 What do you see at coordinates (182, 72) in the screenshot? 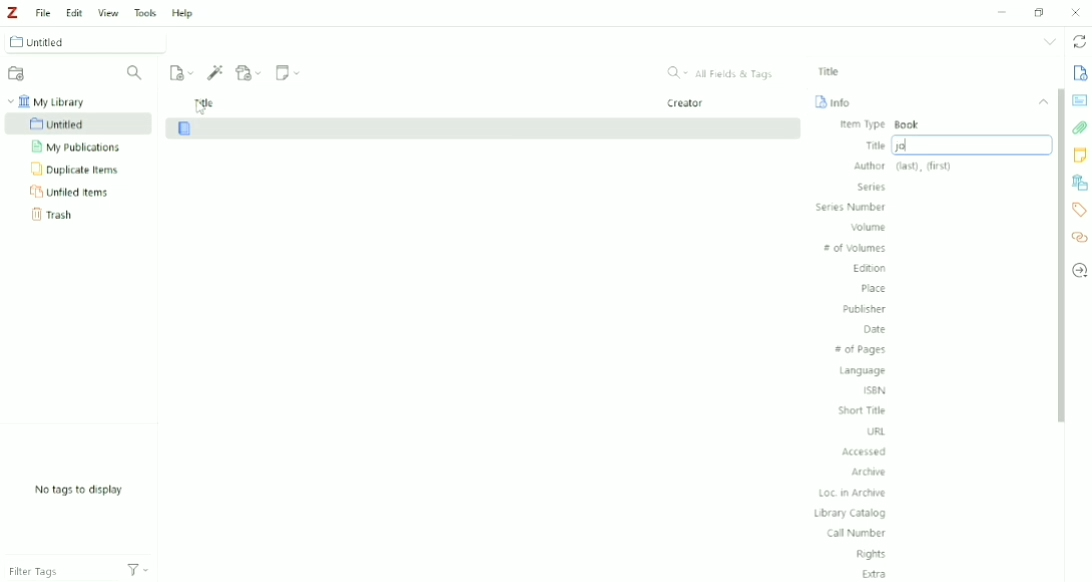
I see `New Item` at bounding box center [182, 72].